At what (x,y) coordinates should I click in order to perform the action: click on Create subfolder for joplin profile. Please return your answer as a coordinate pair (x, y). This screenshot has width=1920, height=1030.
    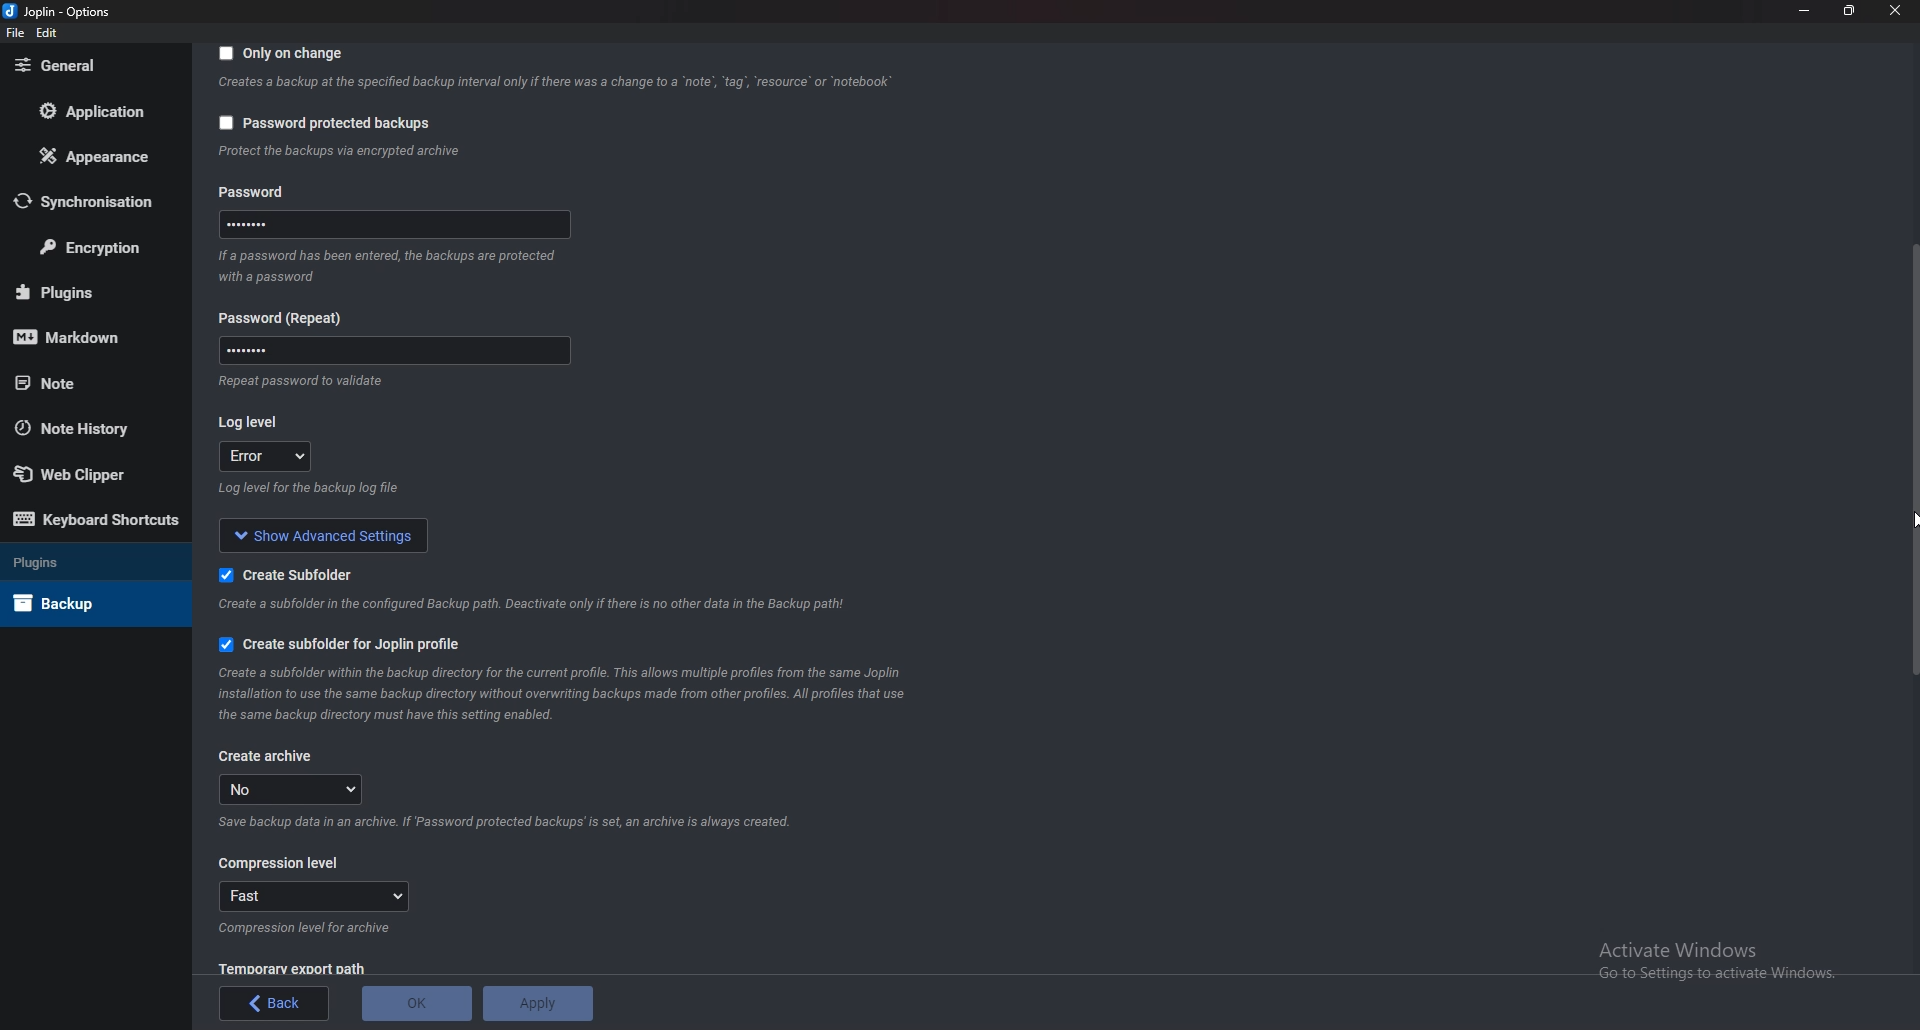
    Looking at the image, I should click on (358, 641).